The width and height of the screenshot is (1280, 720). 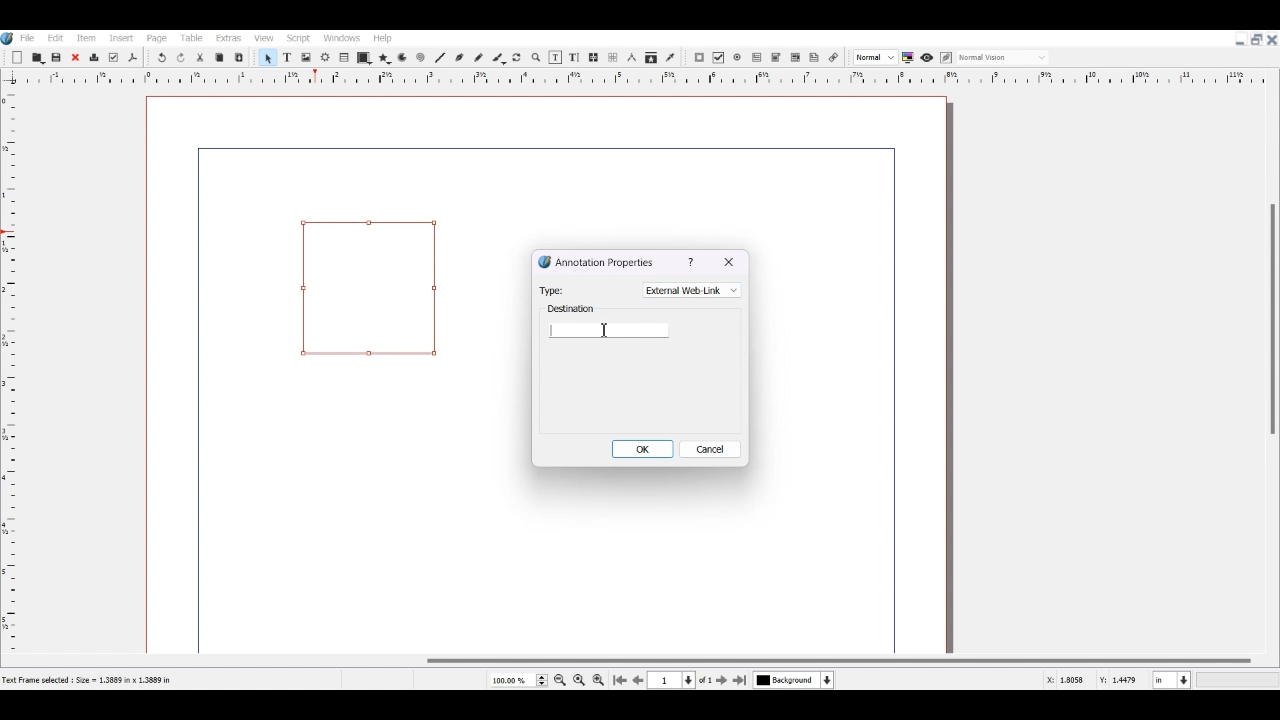 I want to click on PDF Radio Button , so click(x=739, y=58).